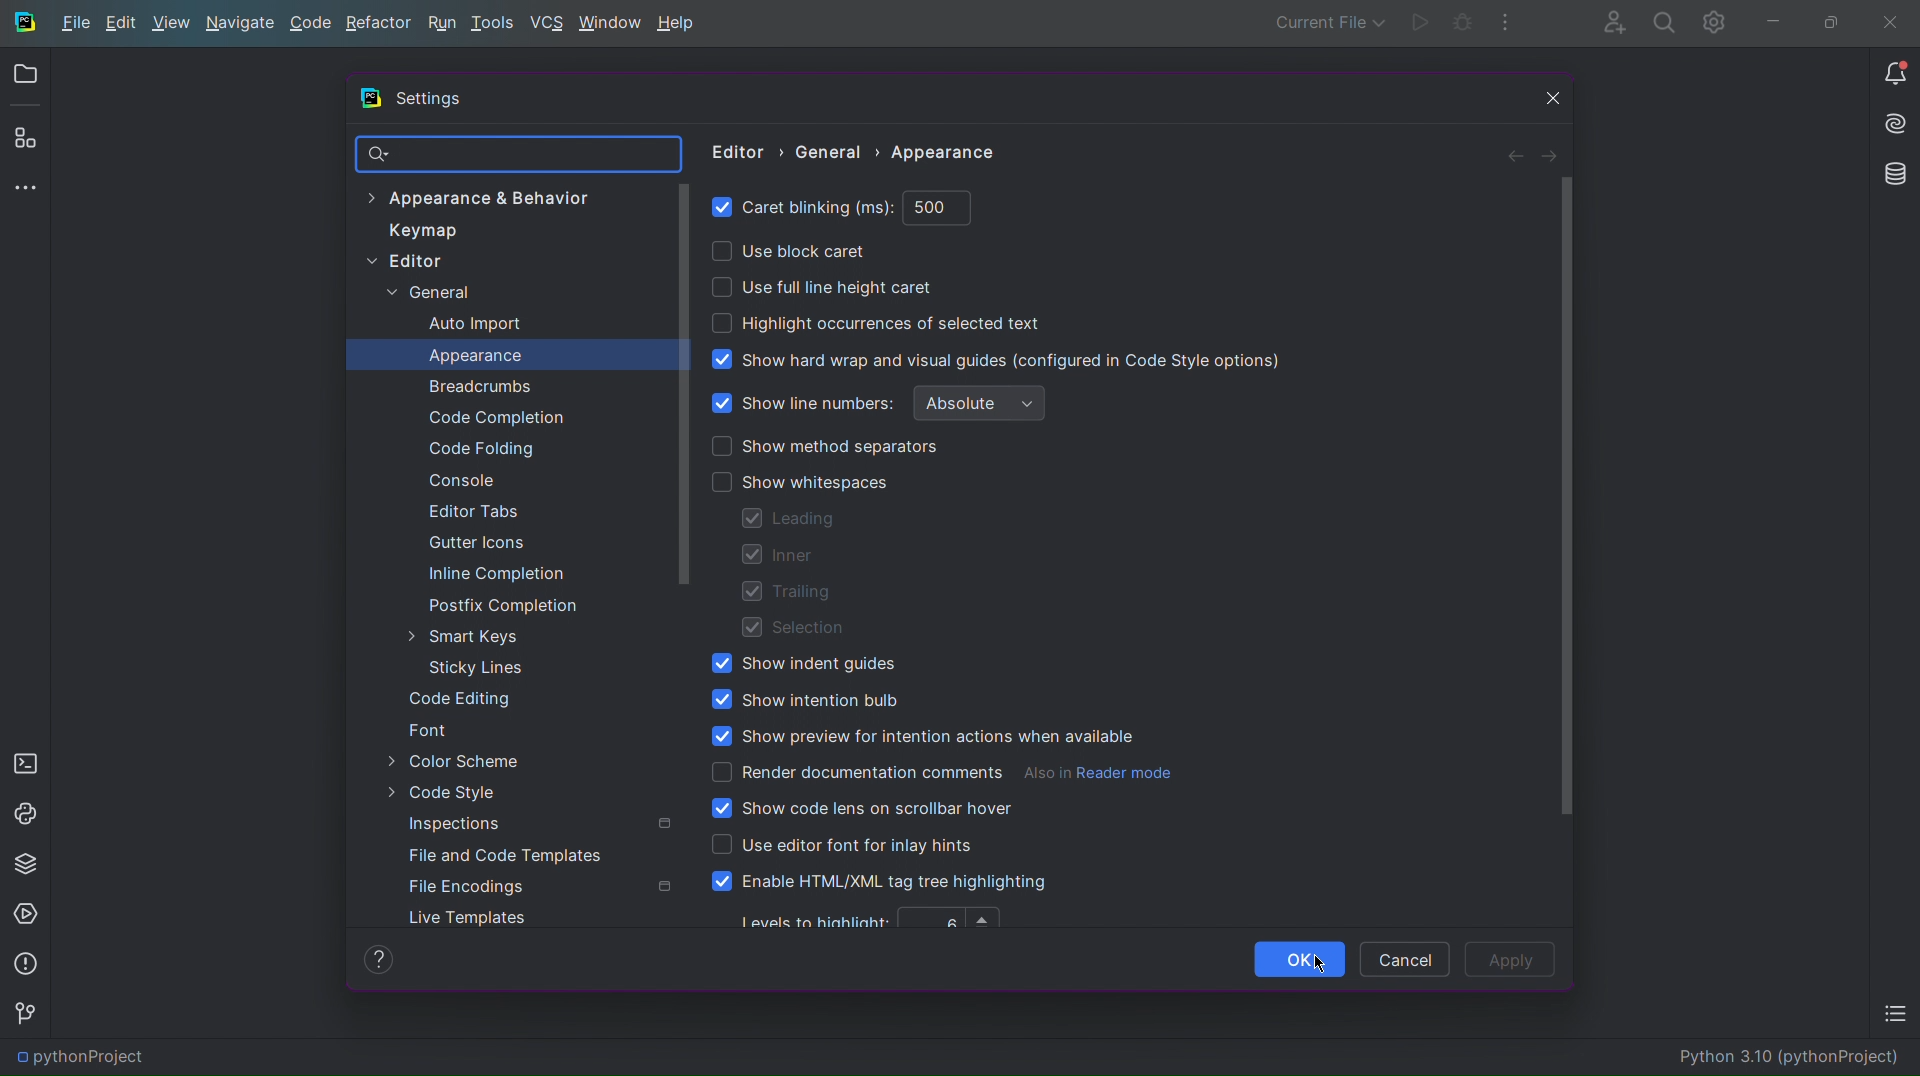 The width and height of the screenshot is (1920, 1076). What do you see at coordinates (863, 810) in the screenshot?
I see `Show code lens on scrollbar hover` at bounding box center [863, 810].